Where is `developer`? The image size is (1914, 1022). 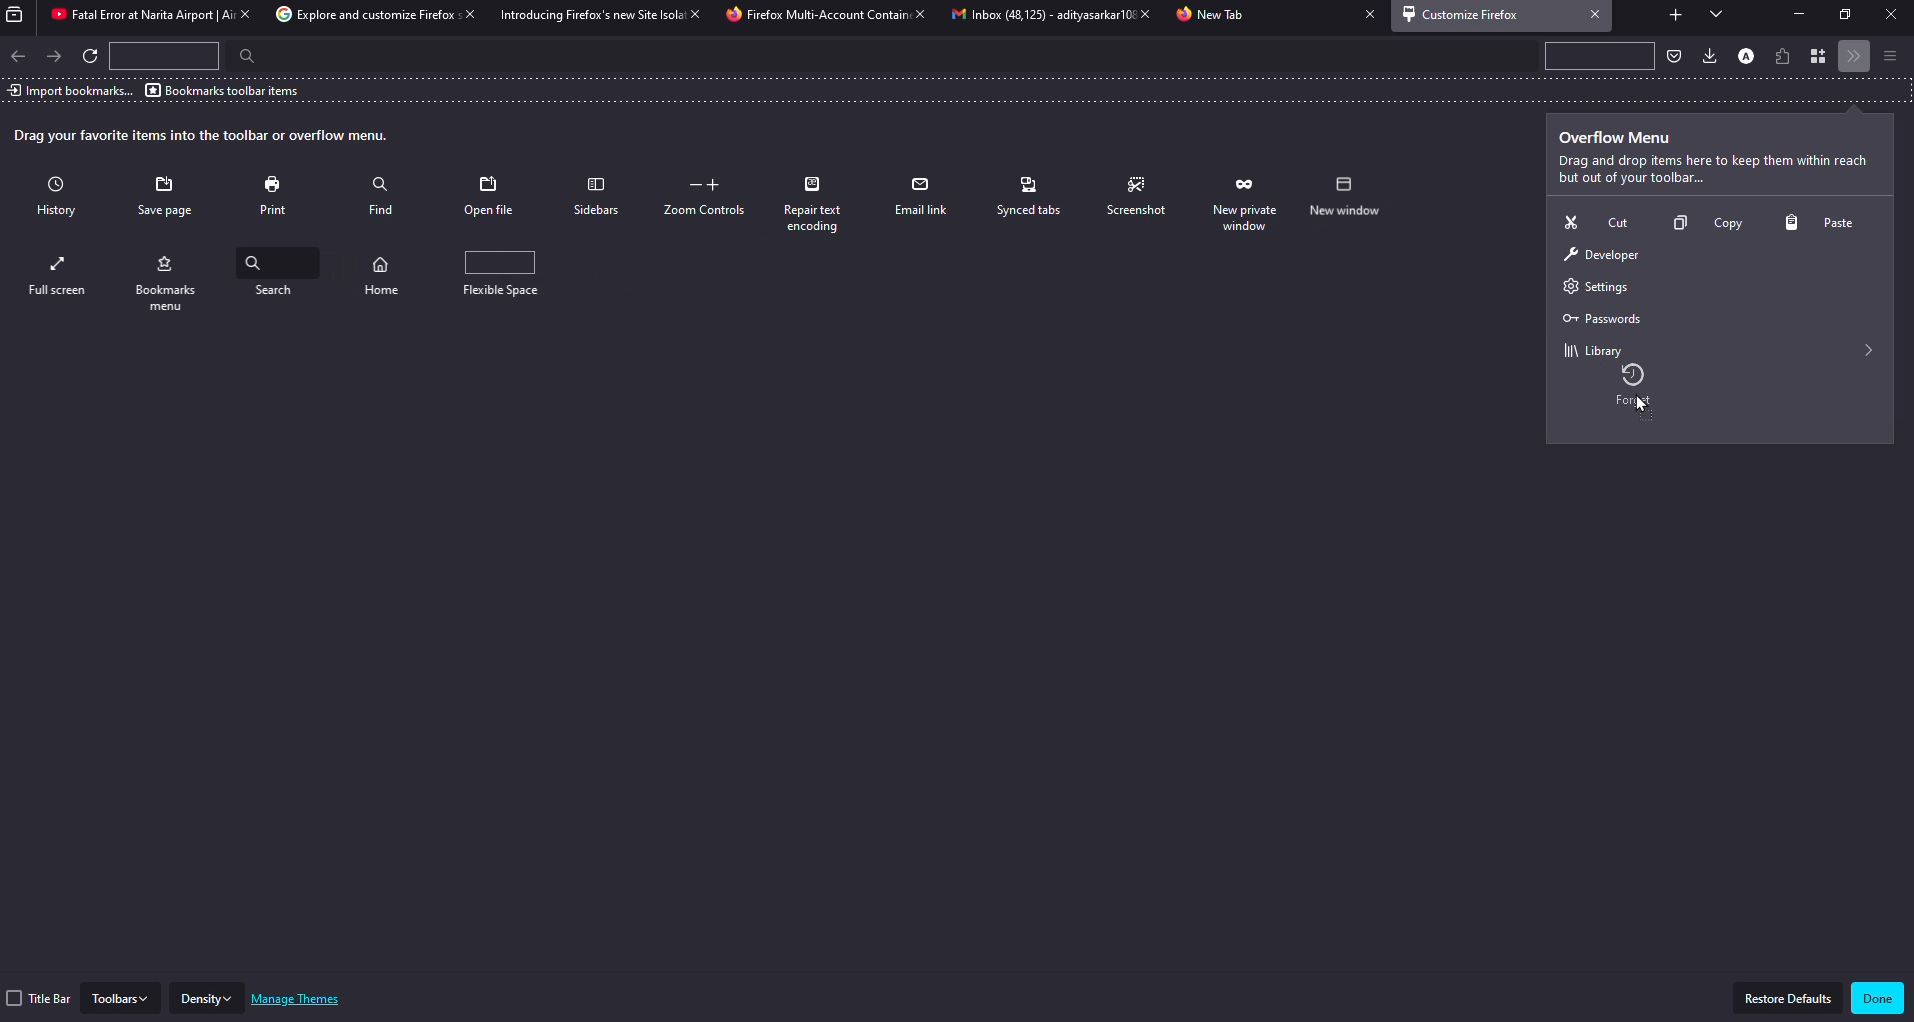
developer is located at coordinates (1600, 256).